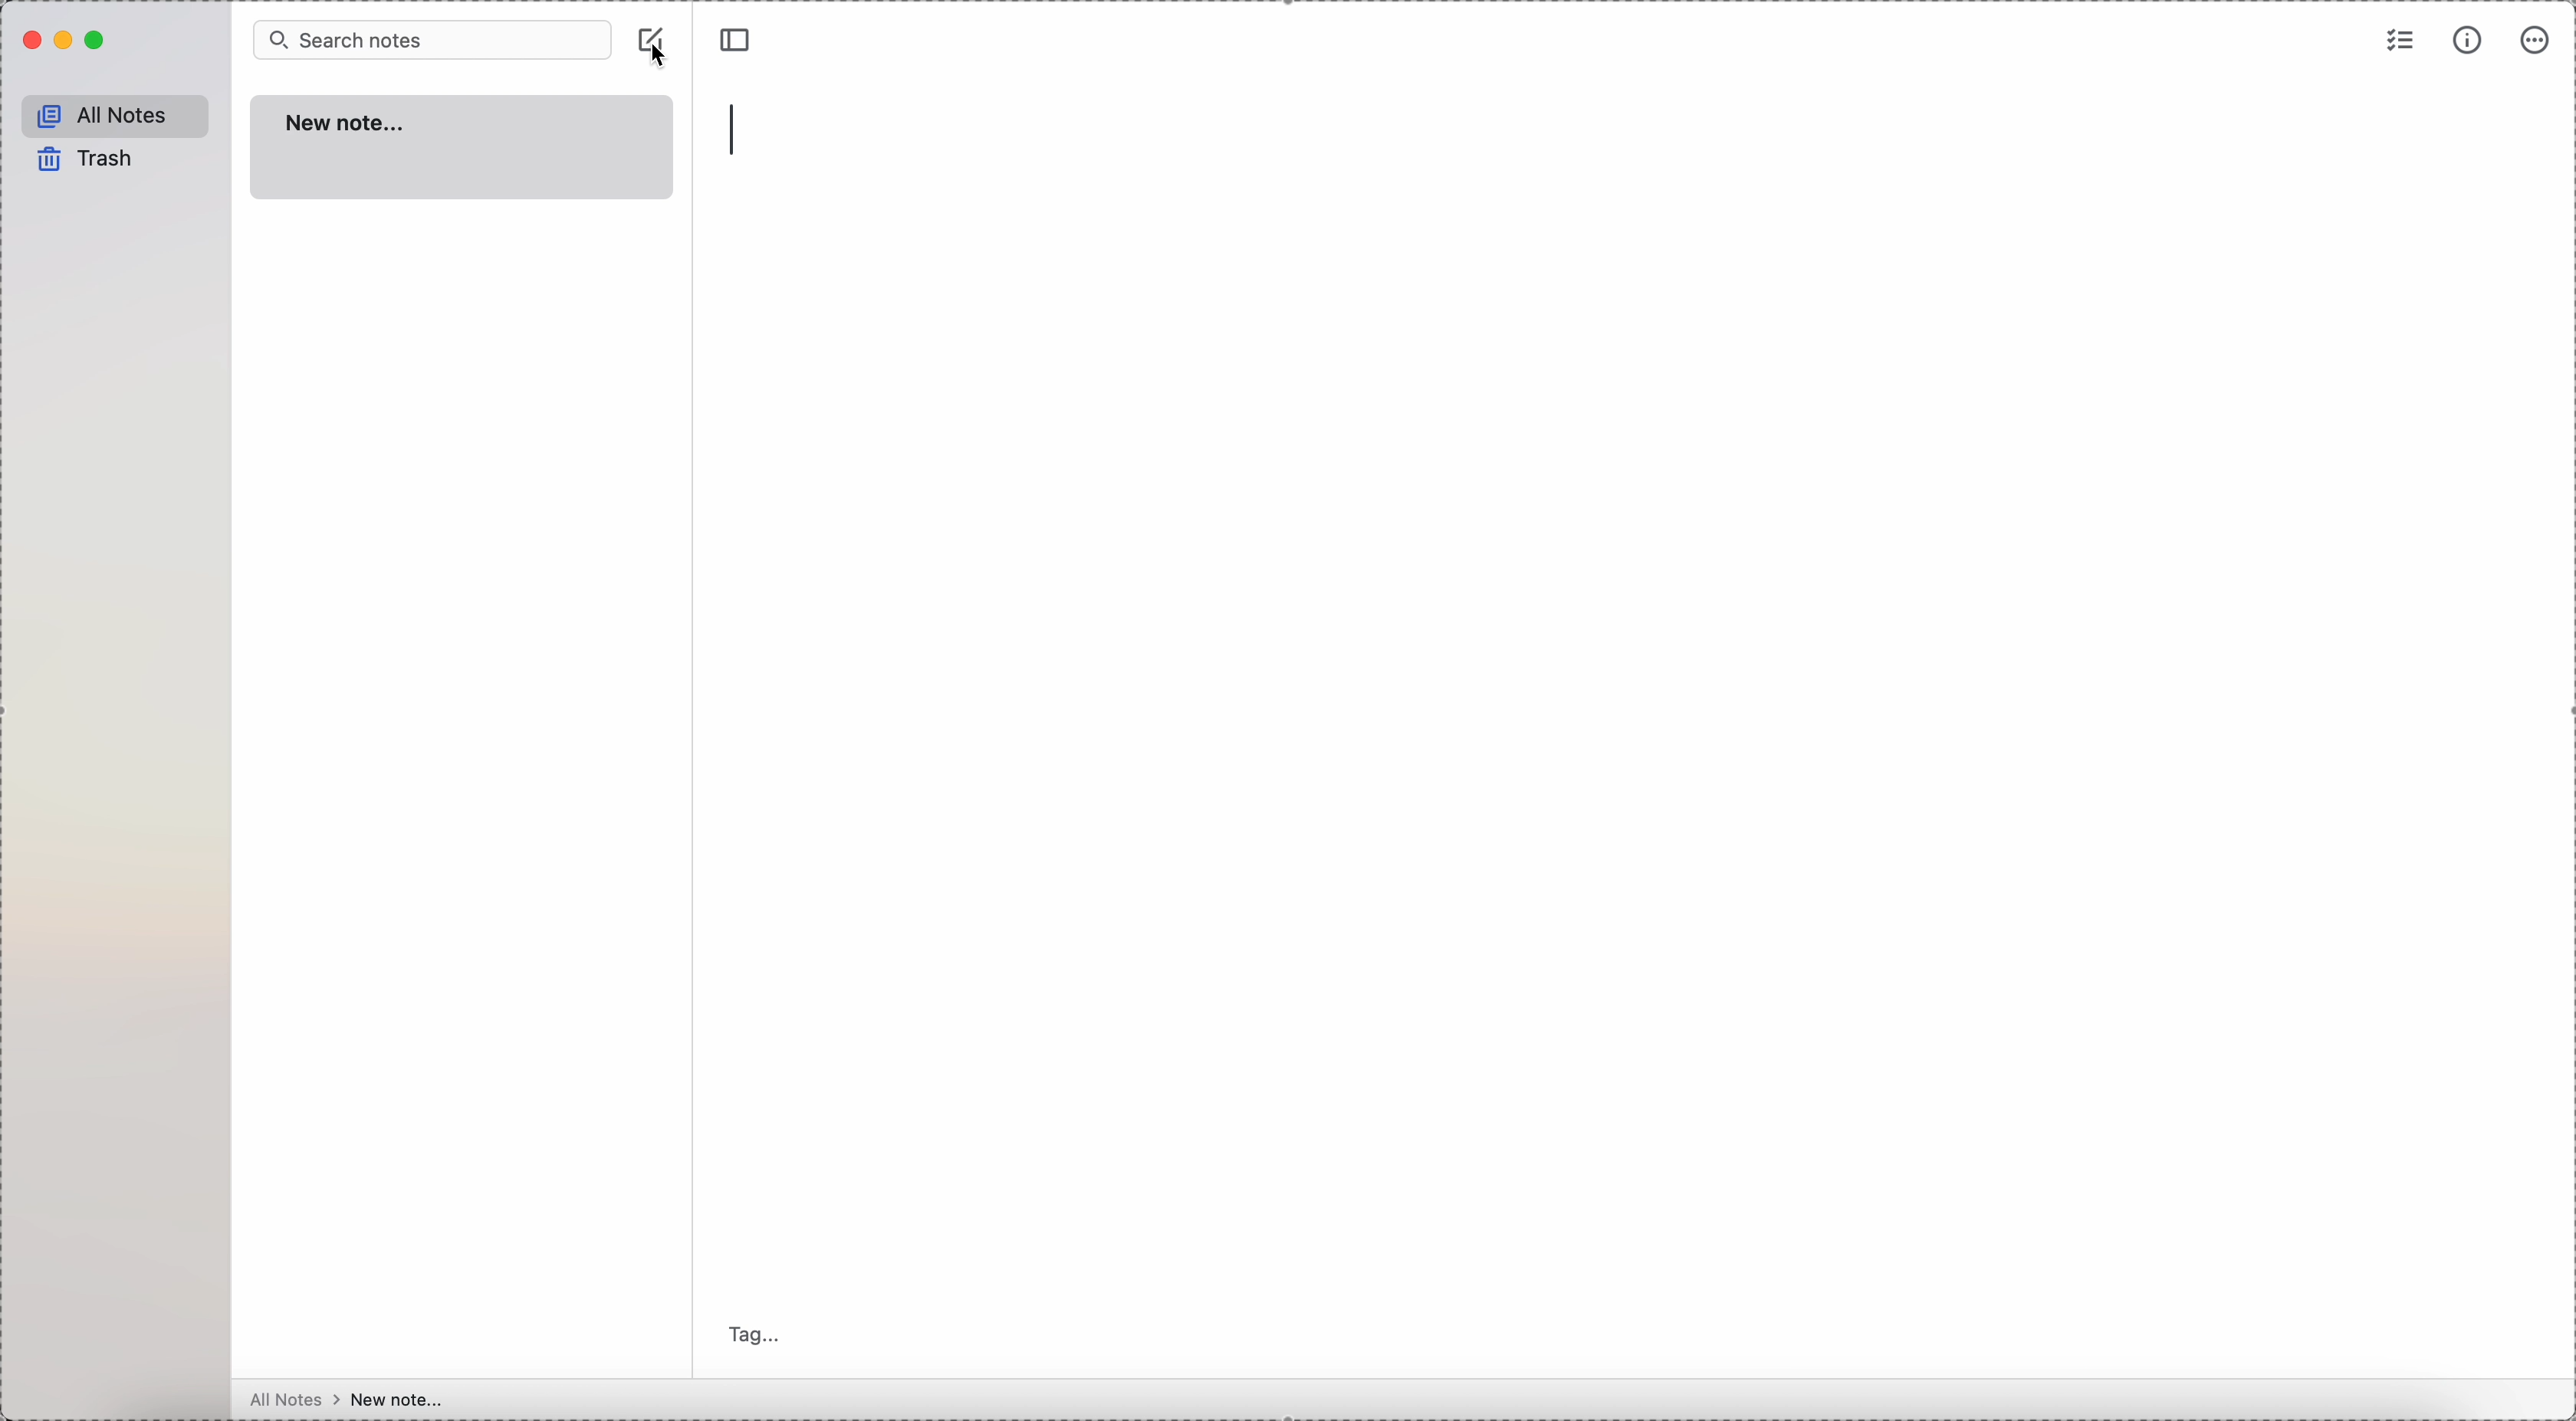 This screenshot has height=1421, width=2576. I want to click on type title, so click(787, 131).